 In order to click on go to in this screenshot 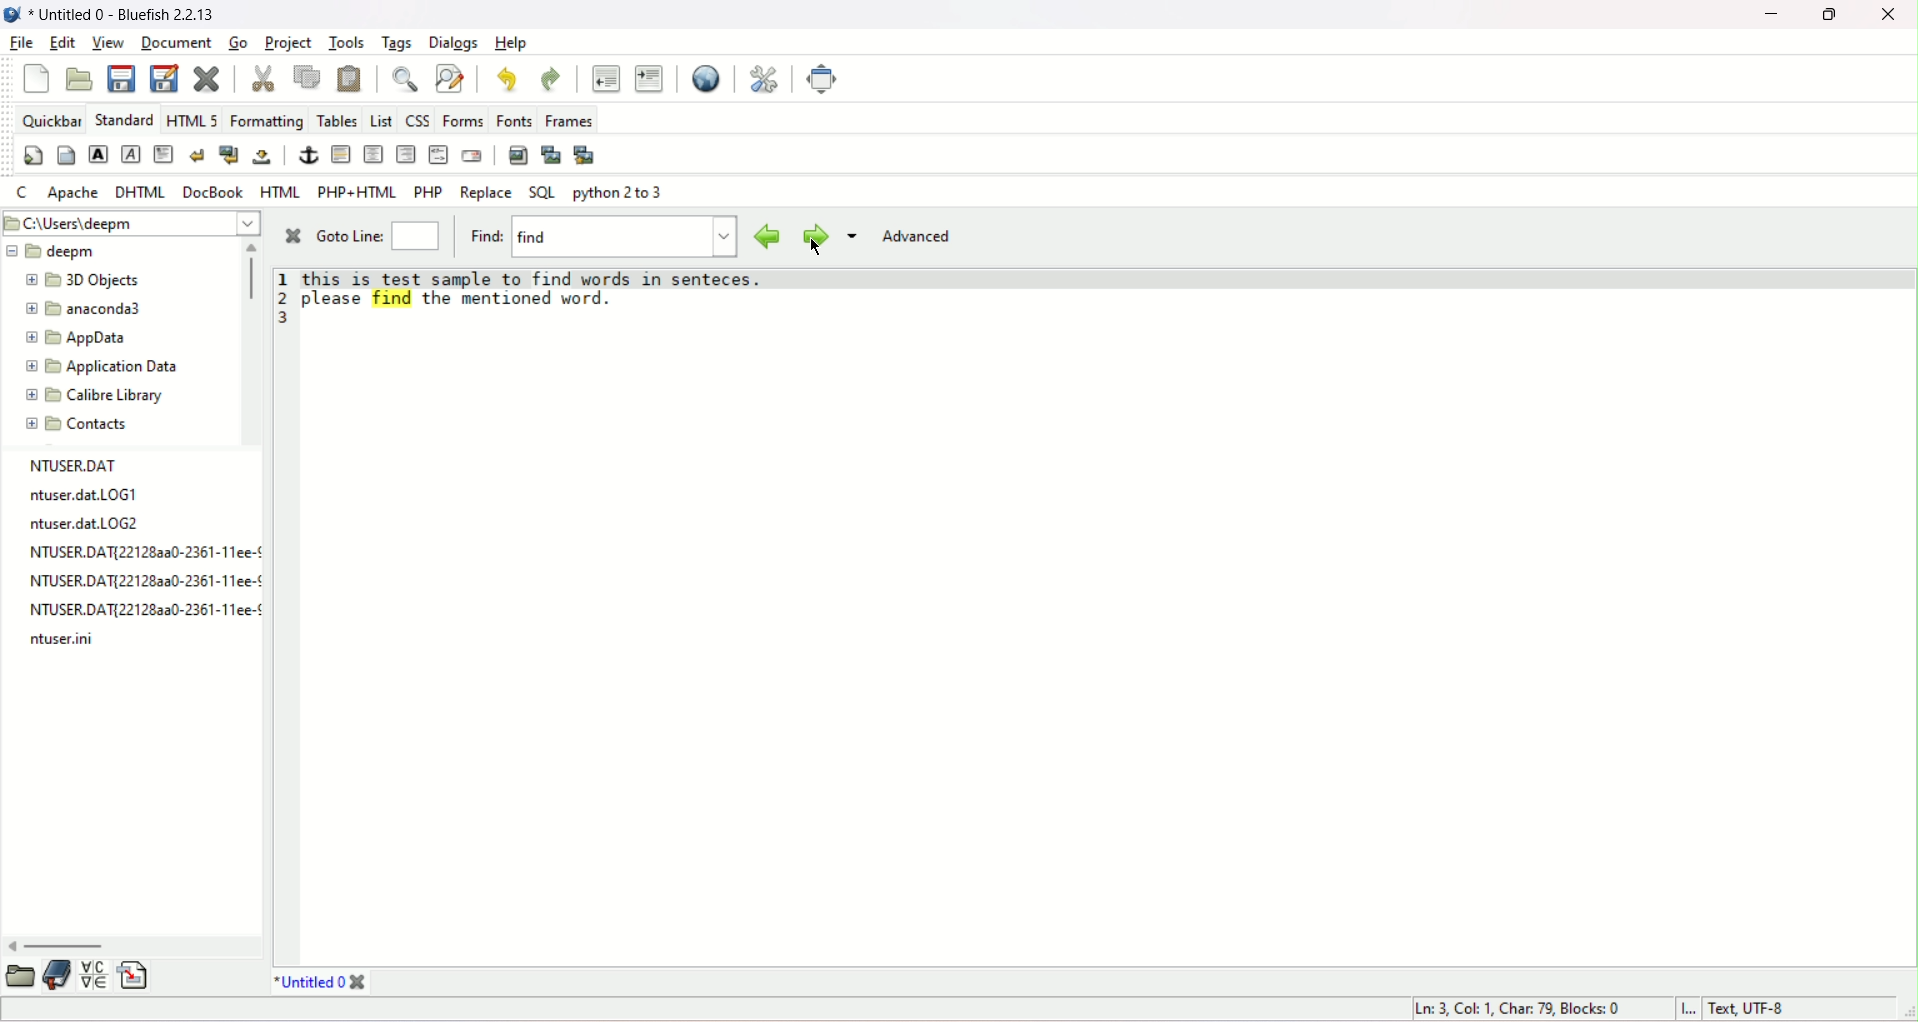, I will do `click(349, 235)`.